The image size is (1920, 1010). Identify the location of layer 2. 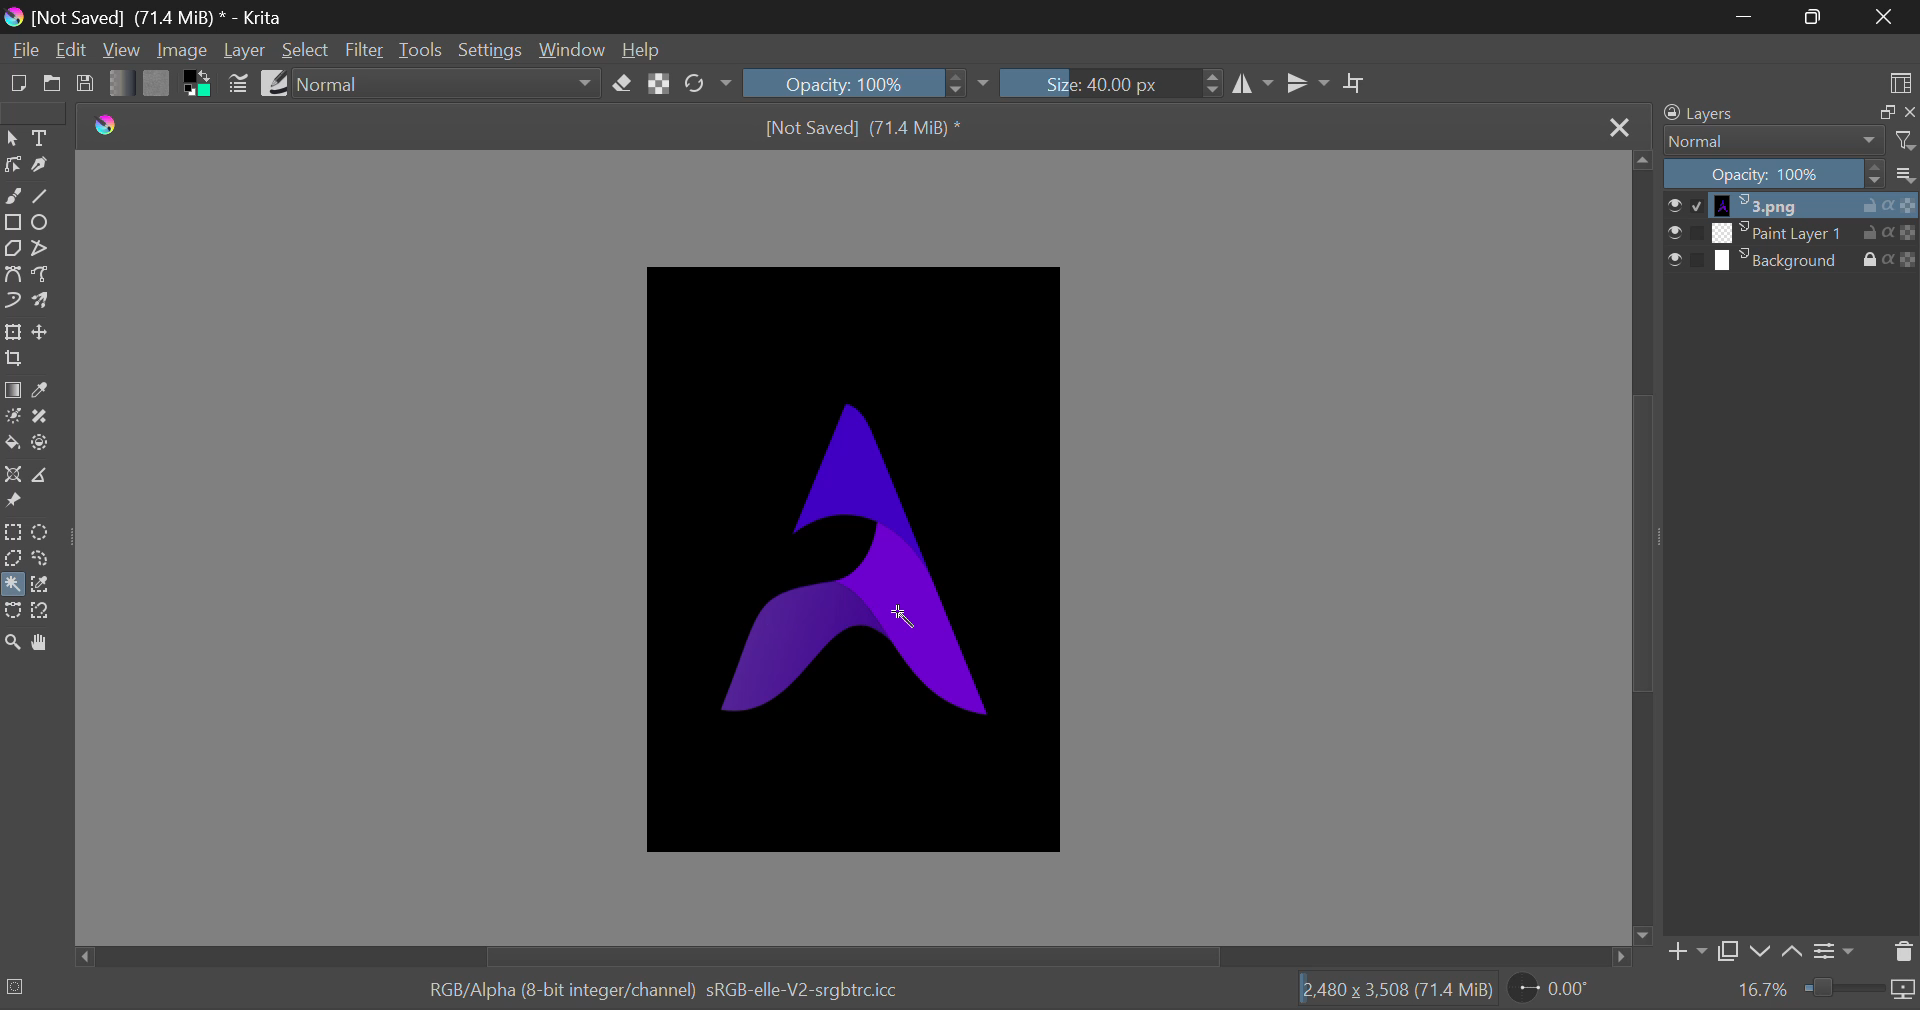
(1780, 232).